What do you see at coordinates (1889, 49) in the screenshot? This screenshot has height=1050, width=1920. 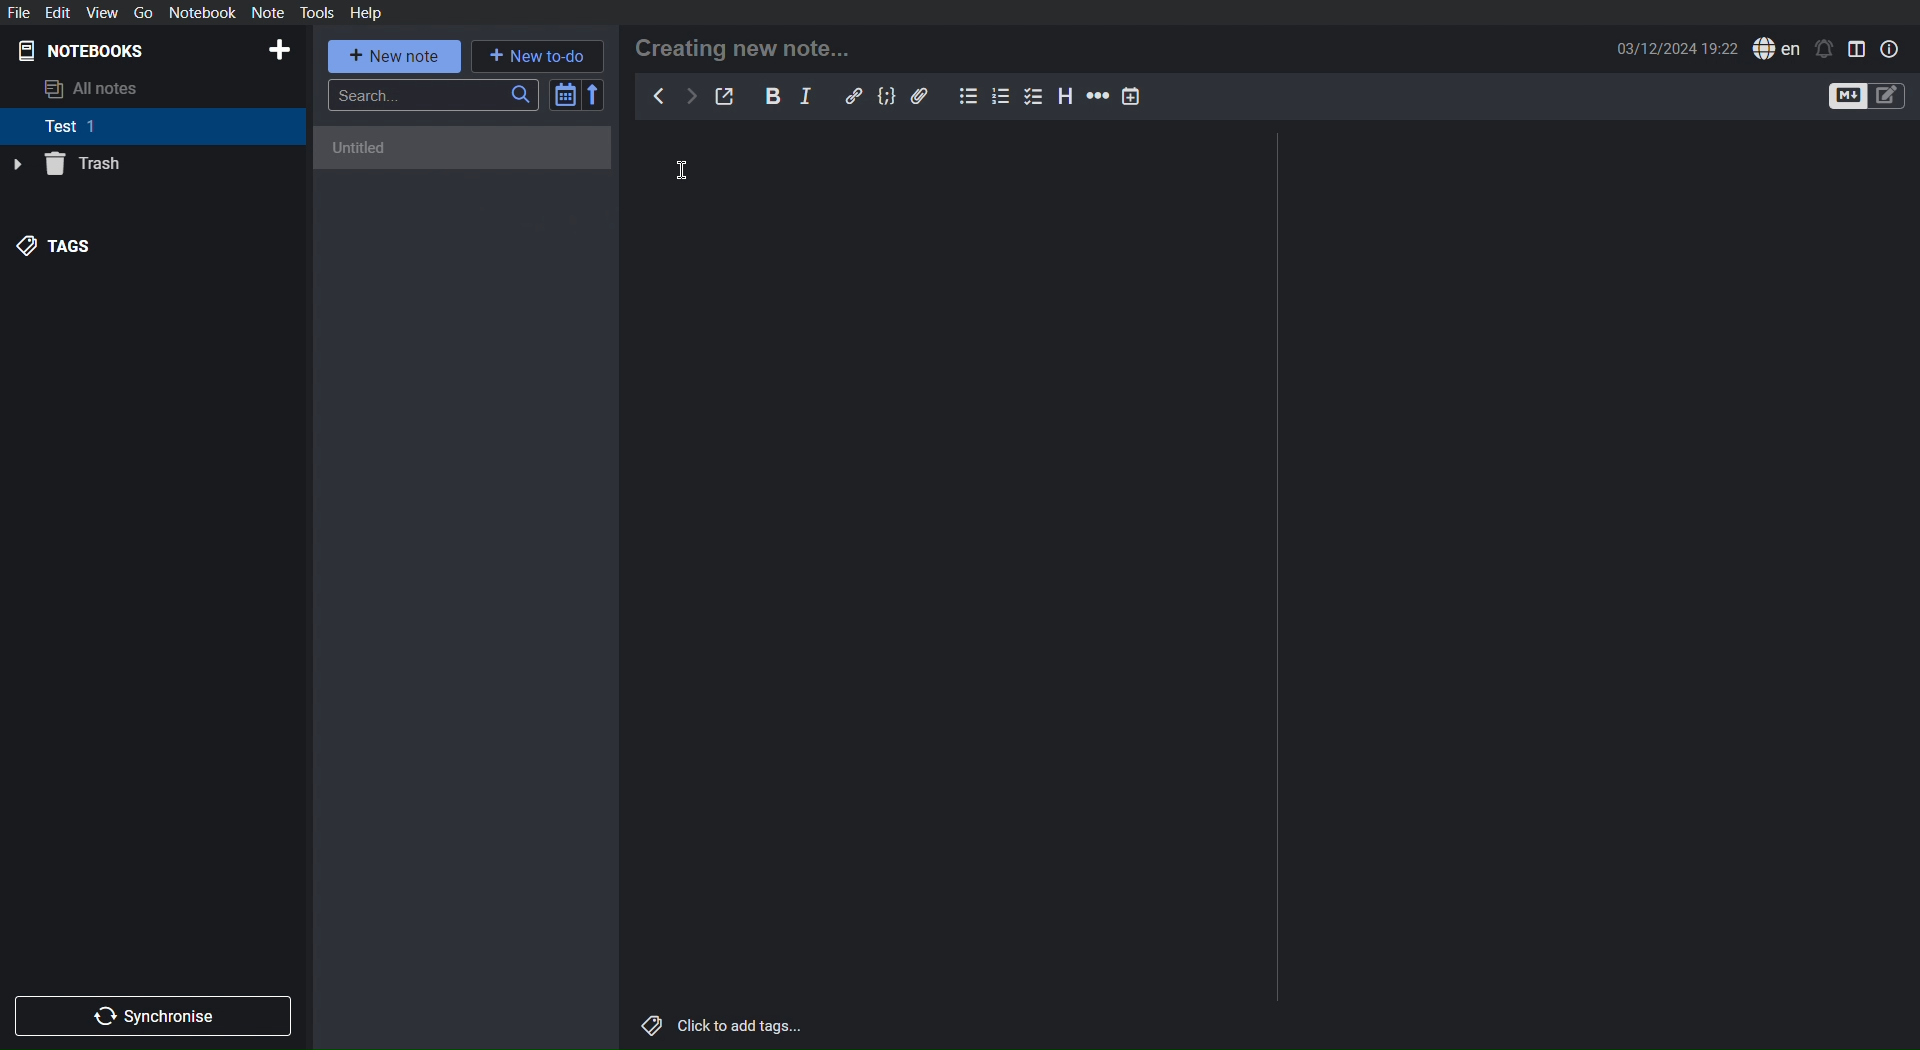 I see `Note Properties` at bounding box center [1889, 49].